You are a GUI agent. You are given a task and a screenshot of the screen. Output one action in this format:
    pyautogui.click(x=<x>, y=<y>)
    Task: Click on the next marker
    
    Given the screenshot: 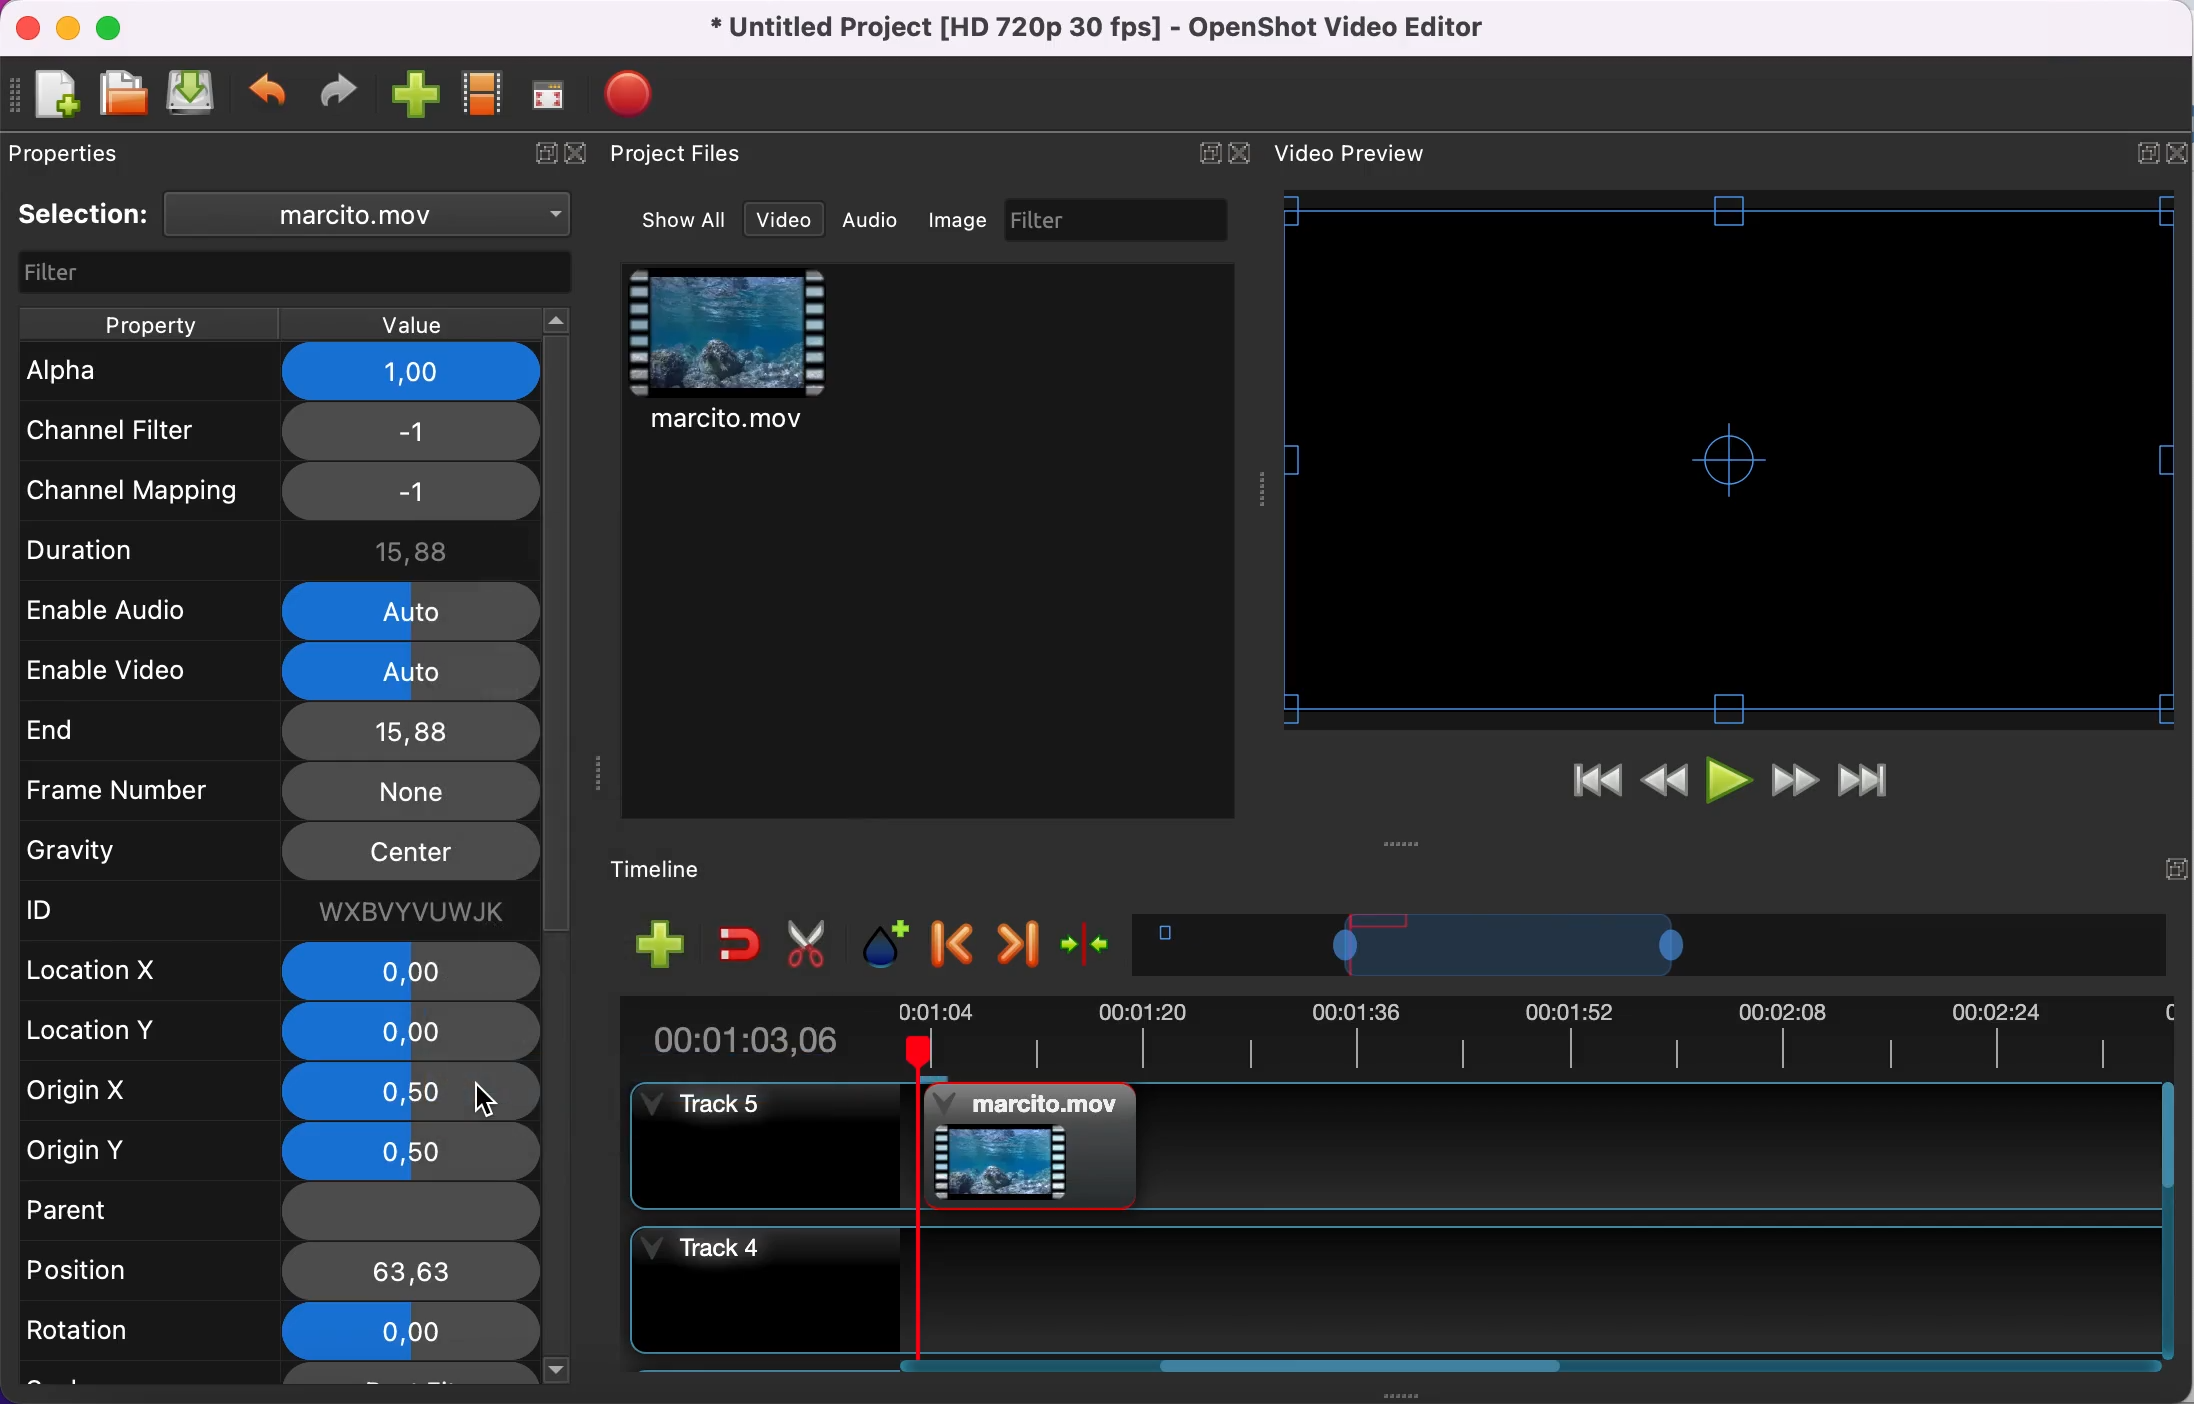 What is the action you would take?
    pyautogui.click(x=1020, y=944)
    